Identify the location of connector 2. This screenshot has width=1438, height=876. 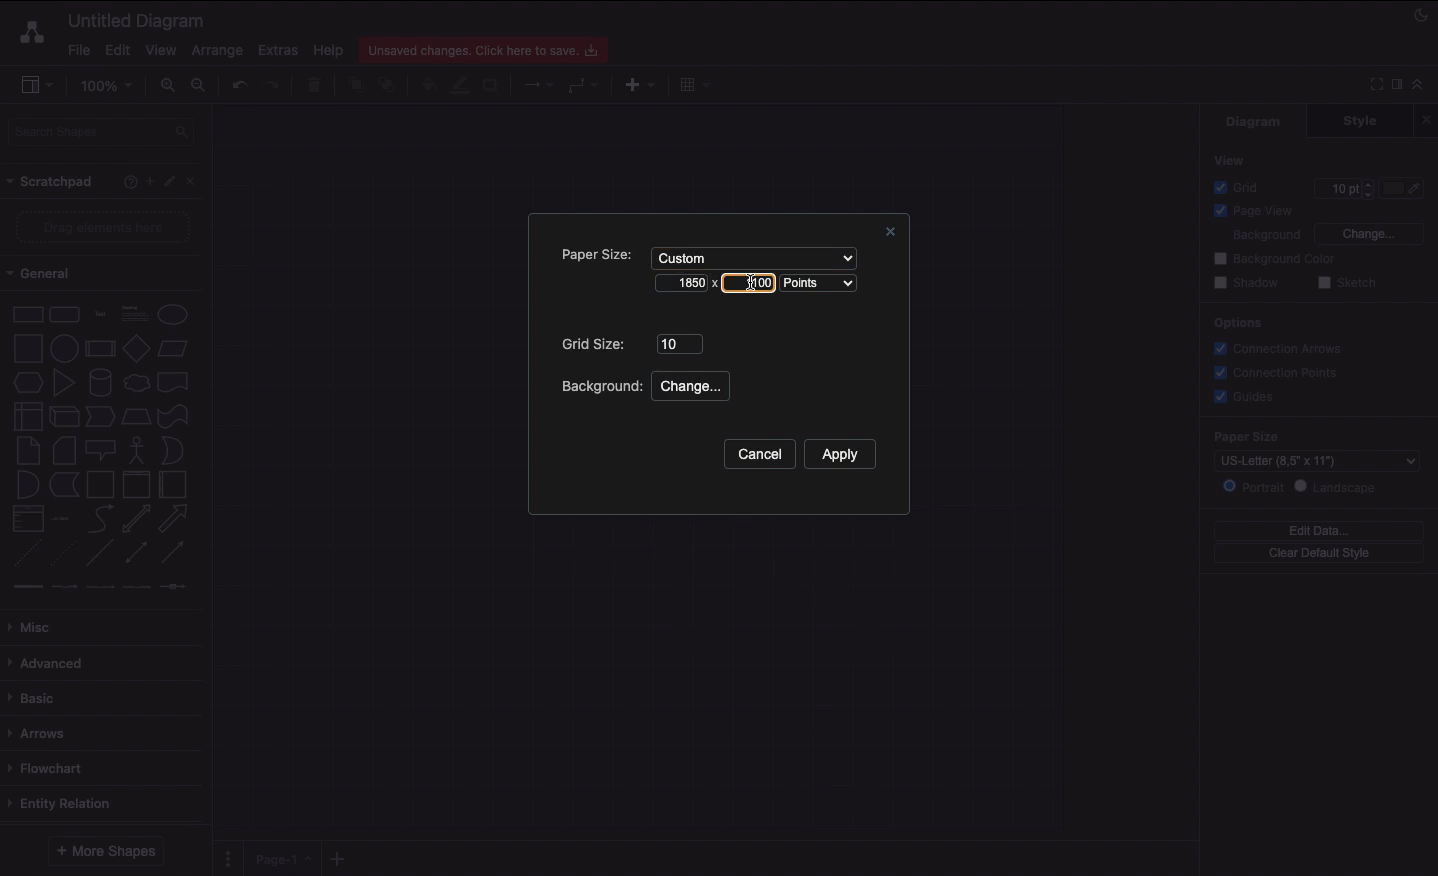
(64, 587).